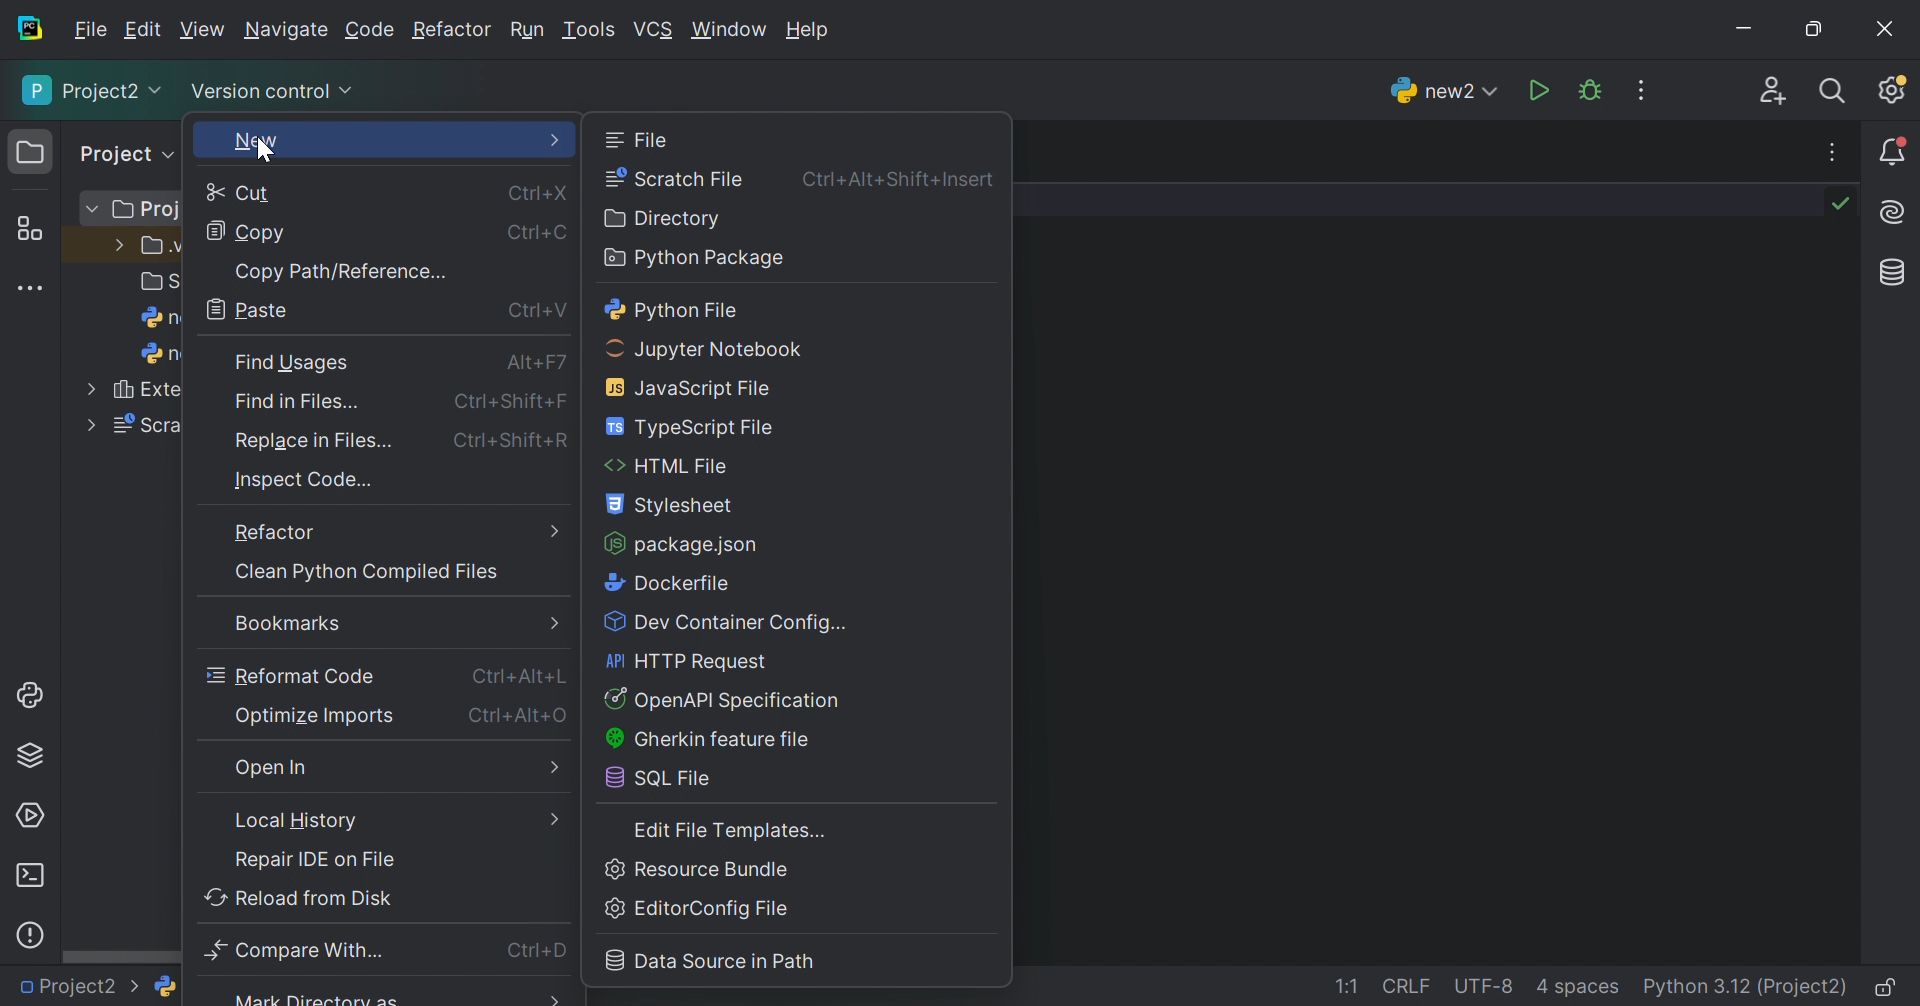  I want to click on Ctrl+Alt+O, so click(515, 714).